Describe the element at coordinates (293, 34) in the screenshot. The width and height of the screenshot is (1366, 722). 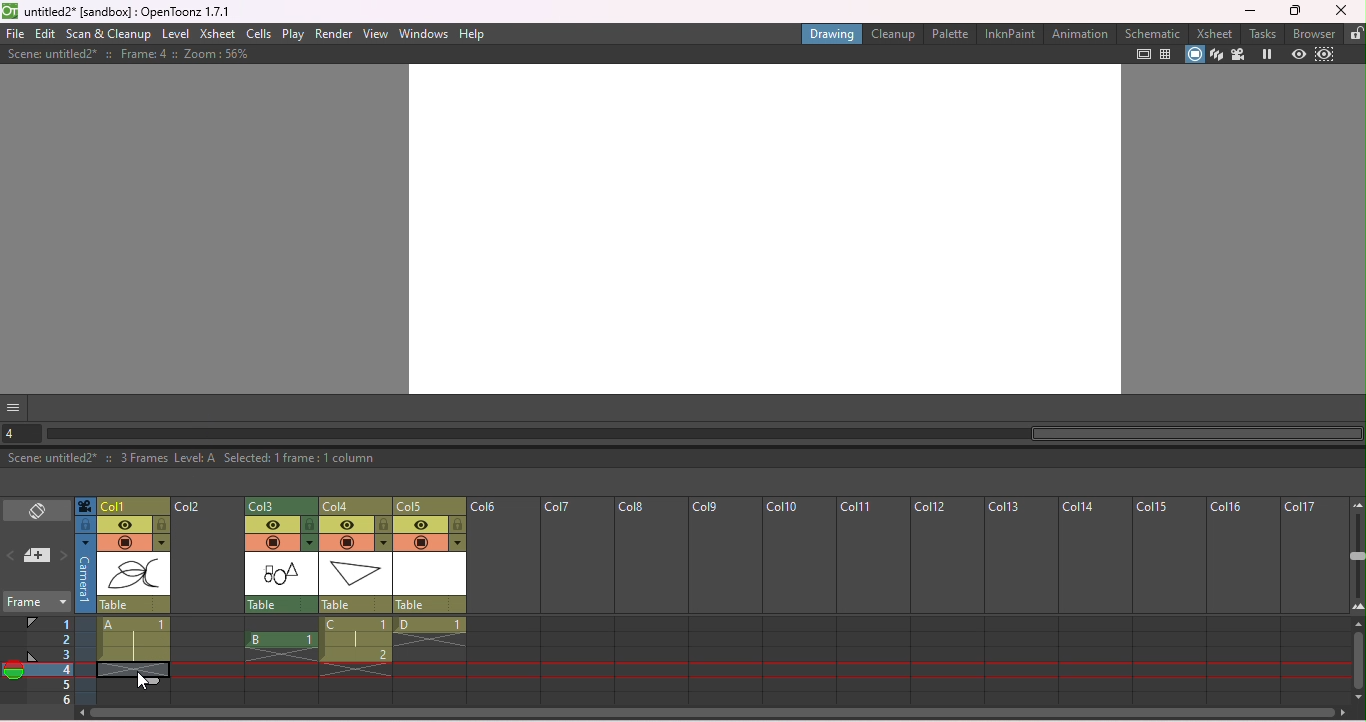
I see `Play` at that location.